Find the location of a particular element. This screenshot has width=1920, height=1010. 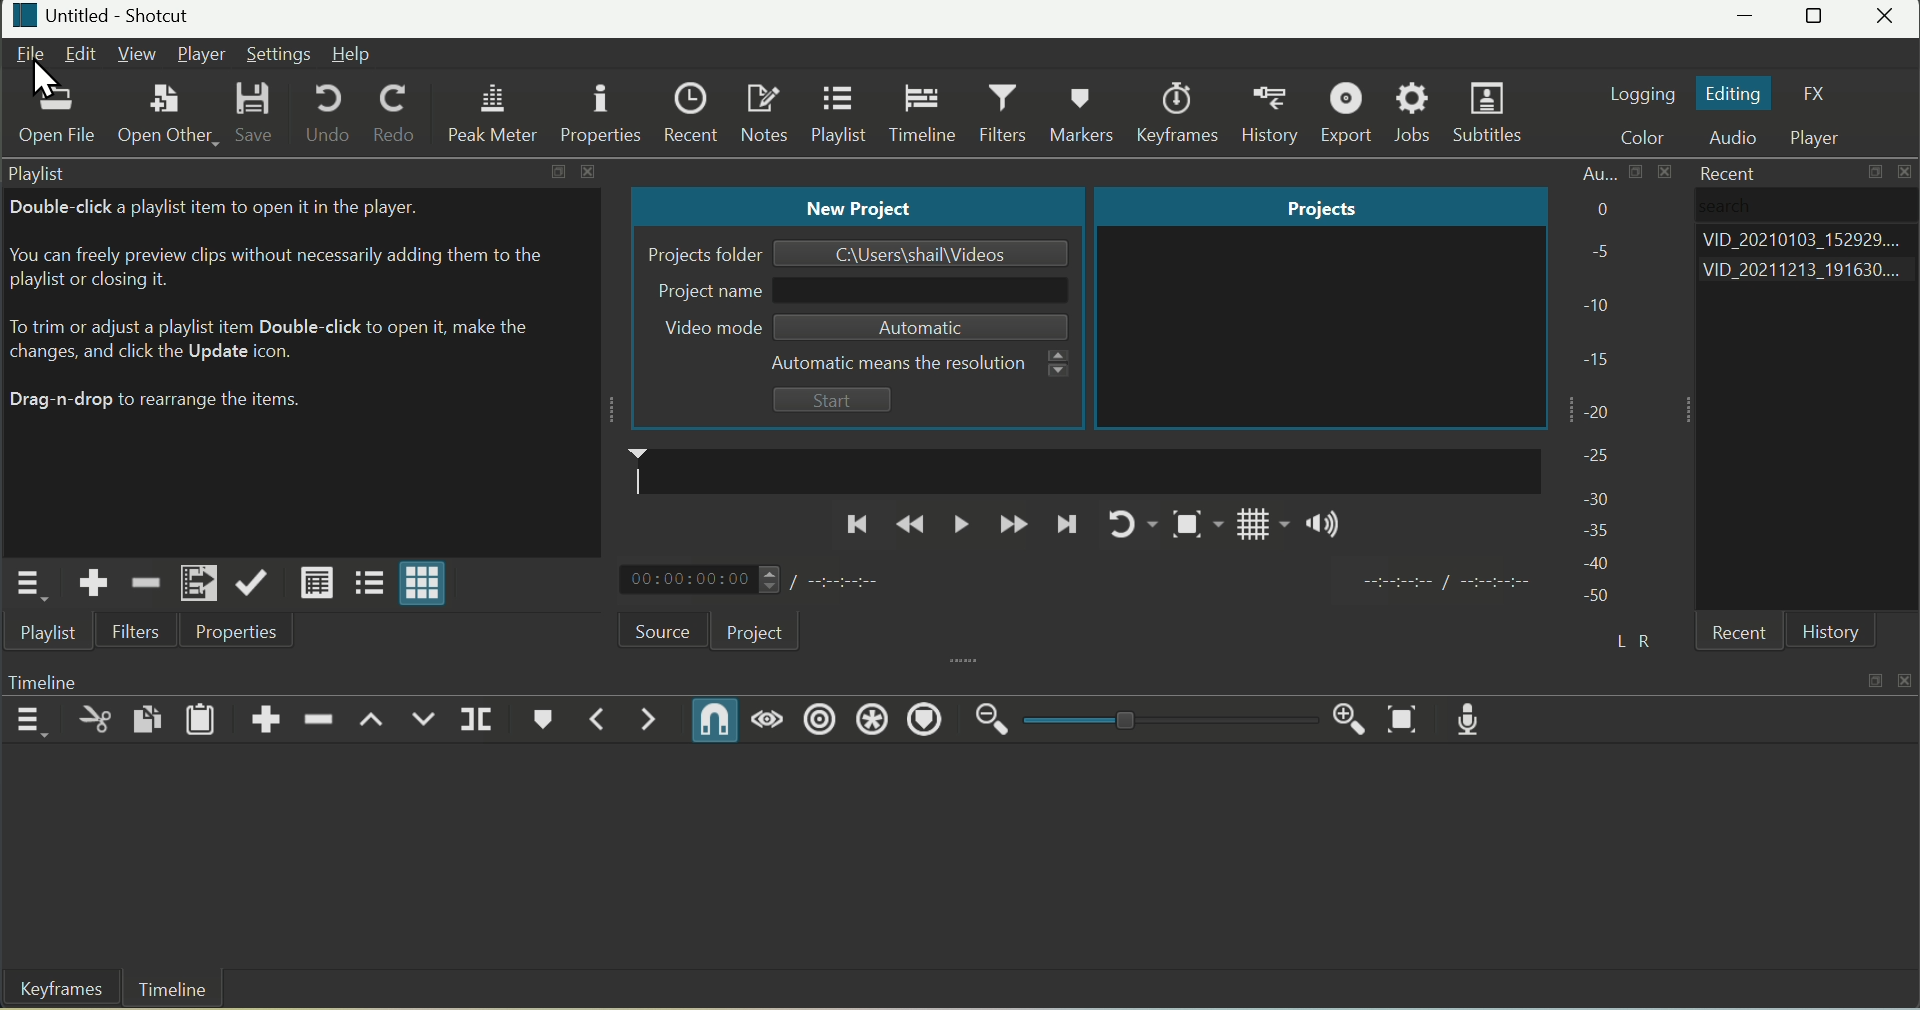

Jobs is located at coordinates (1414, 113).